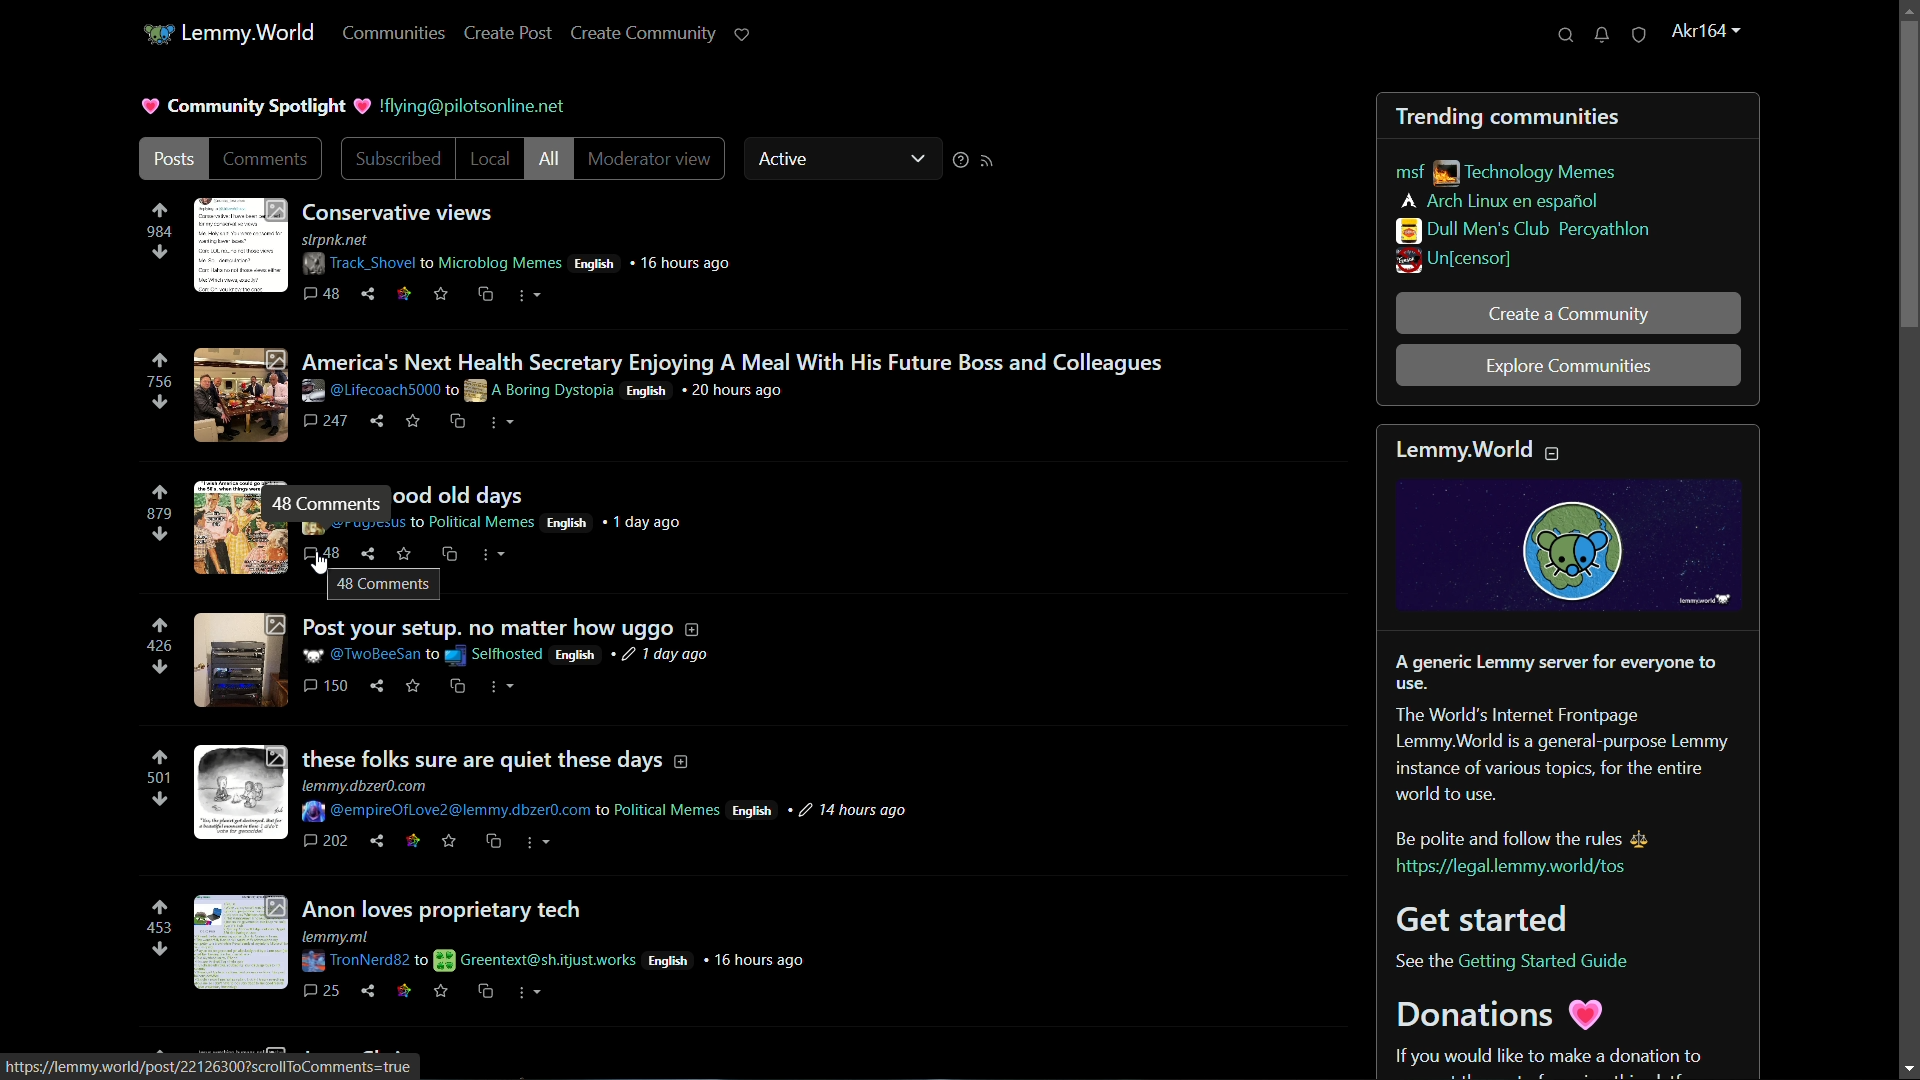 The width and height of the screenshot is (1920, 1080). Describe the element at coordinates (471, 522) in the screenshot. I see `to Political Memes` at that location.